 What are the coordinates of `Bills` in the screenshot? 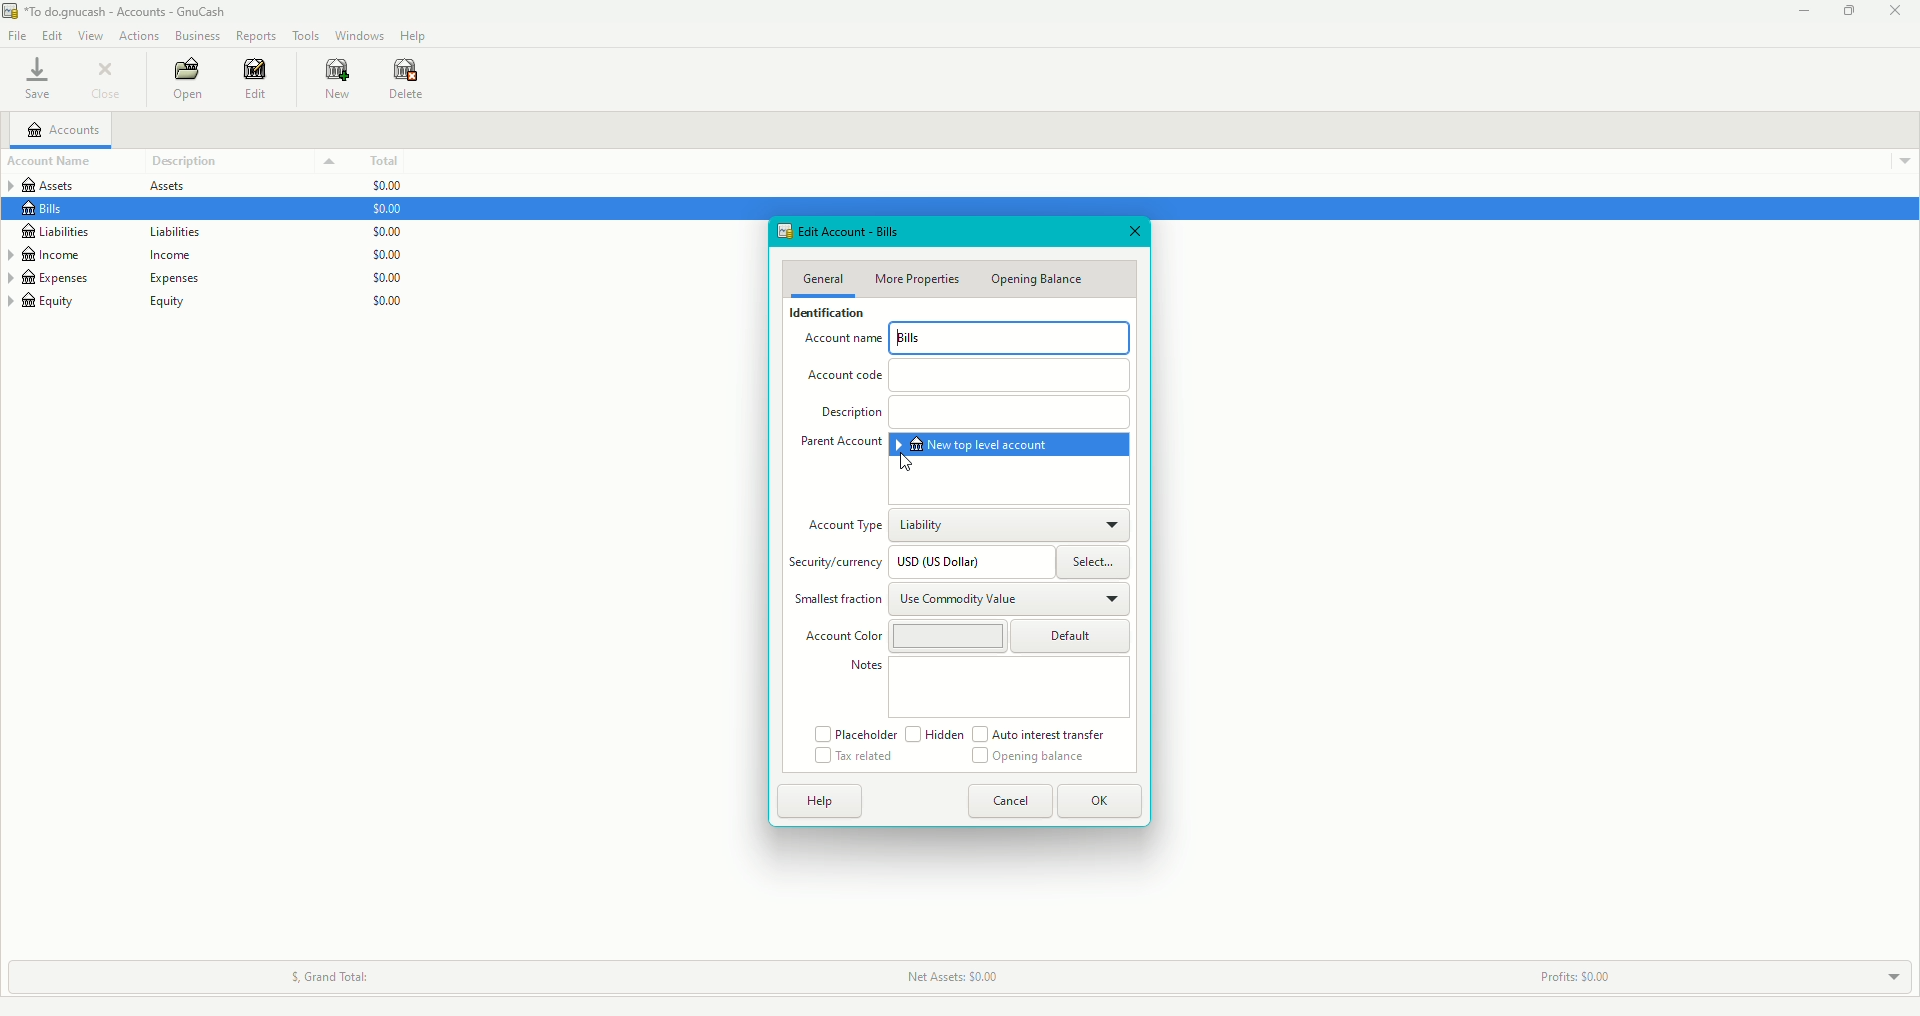 It's located at (1011, 338).